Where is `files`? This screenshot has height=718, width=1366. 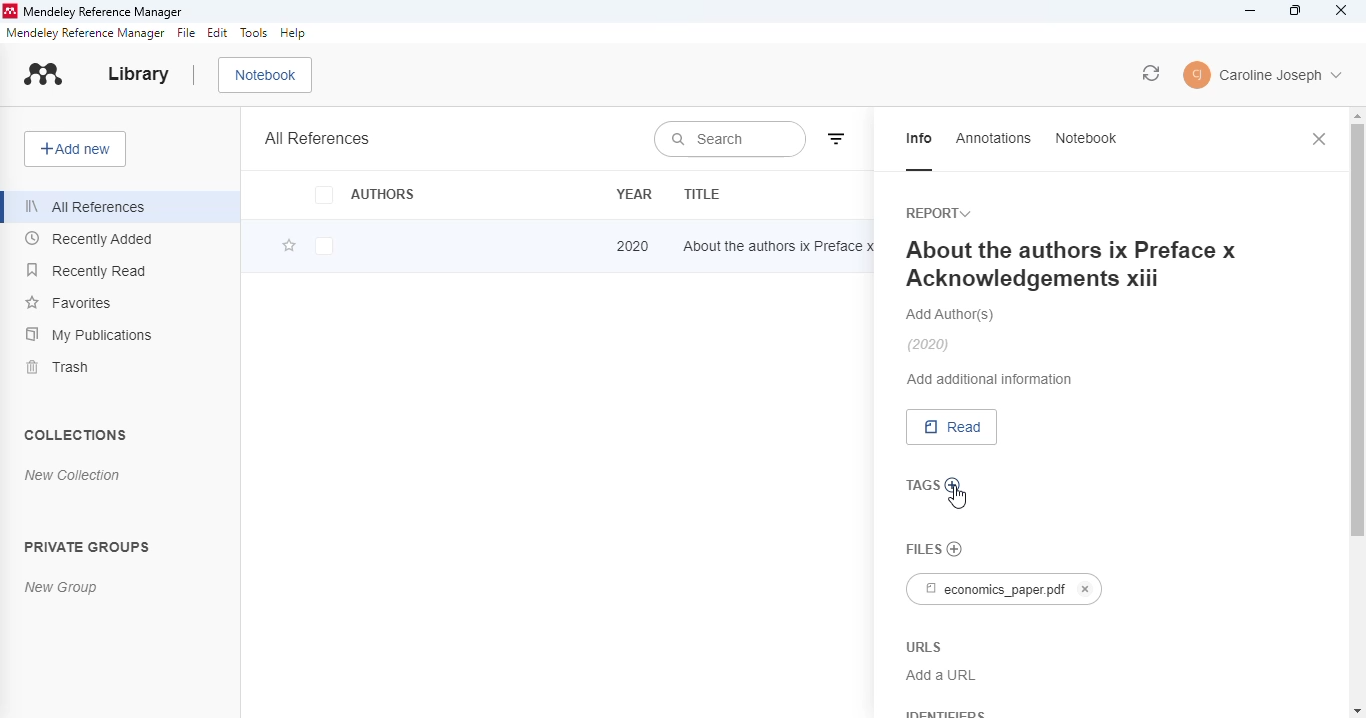
files is located at coordinates (924, 548).